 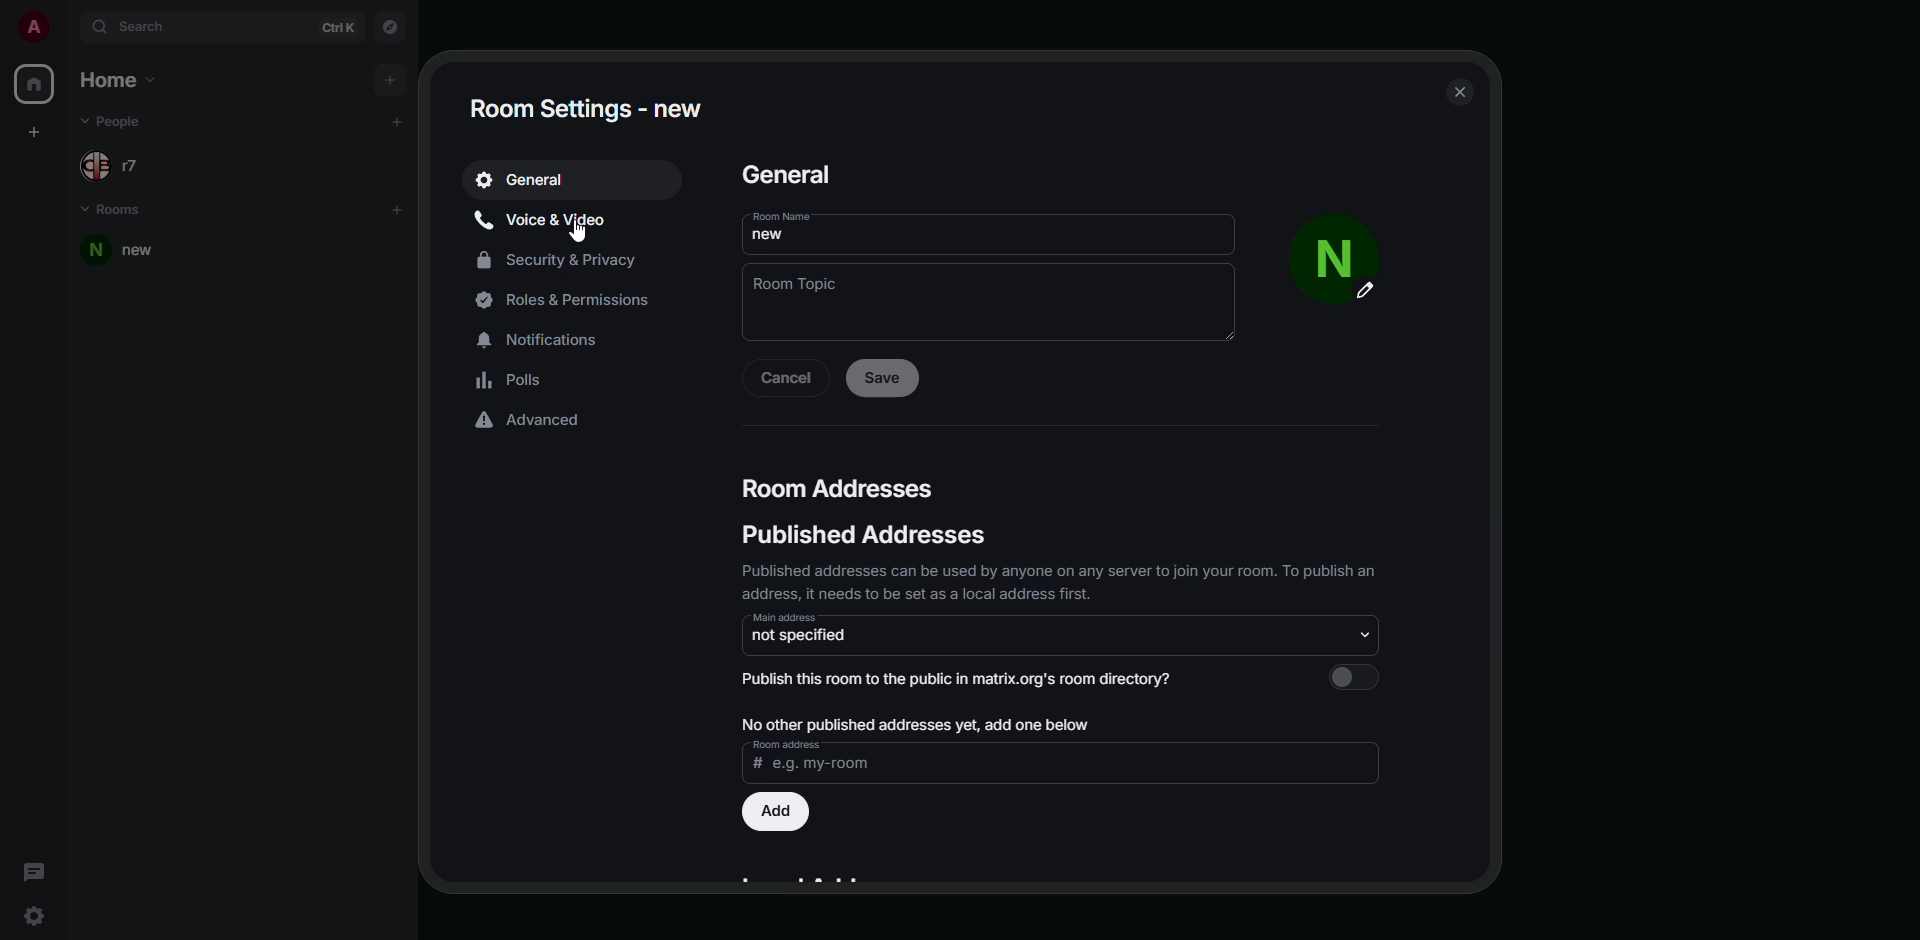 I want to click on rooms, so click(x=111, y=206).